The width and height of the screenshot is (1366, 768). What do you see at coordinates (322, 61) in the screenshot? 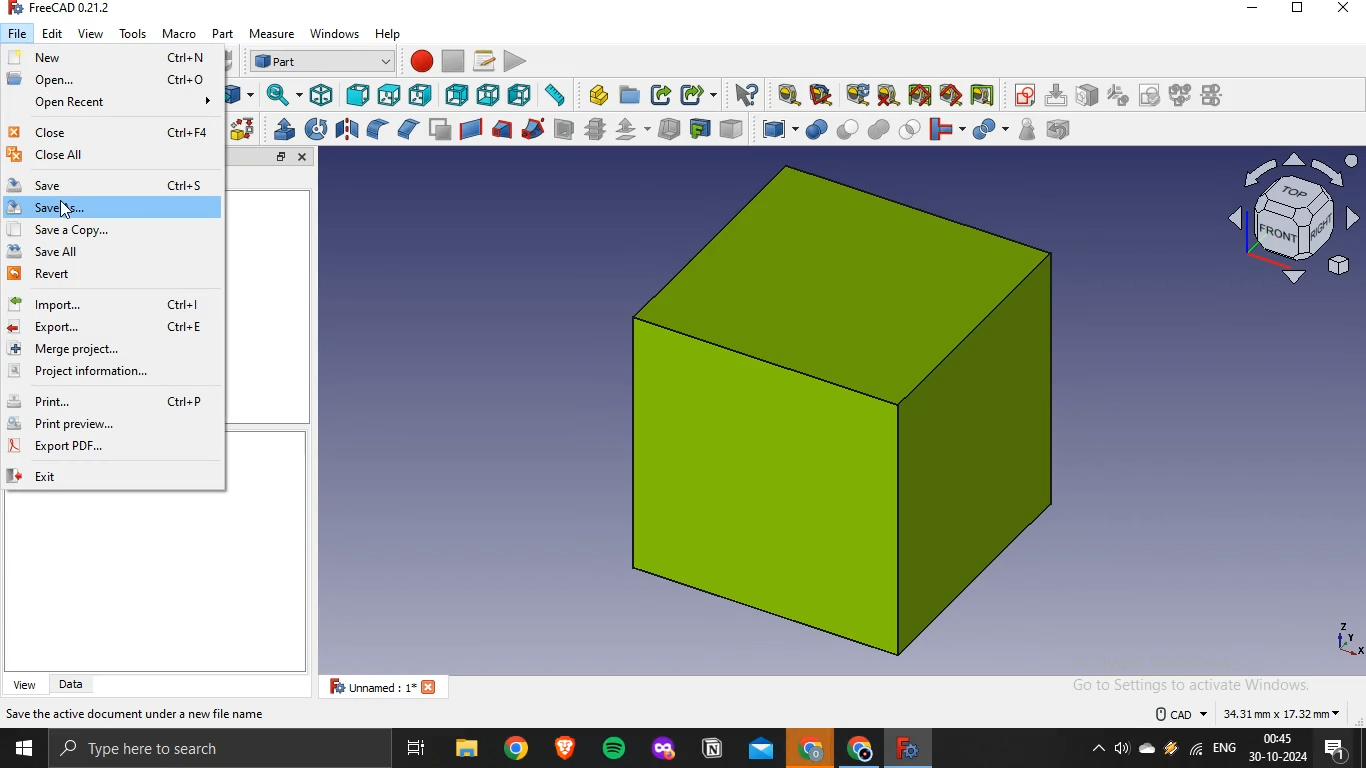
I see `workbench` at bounding box center [322, 61].